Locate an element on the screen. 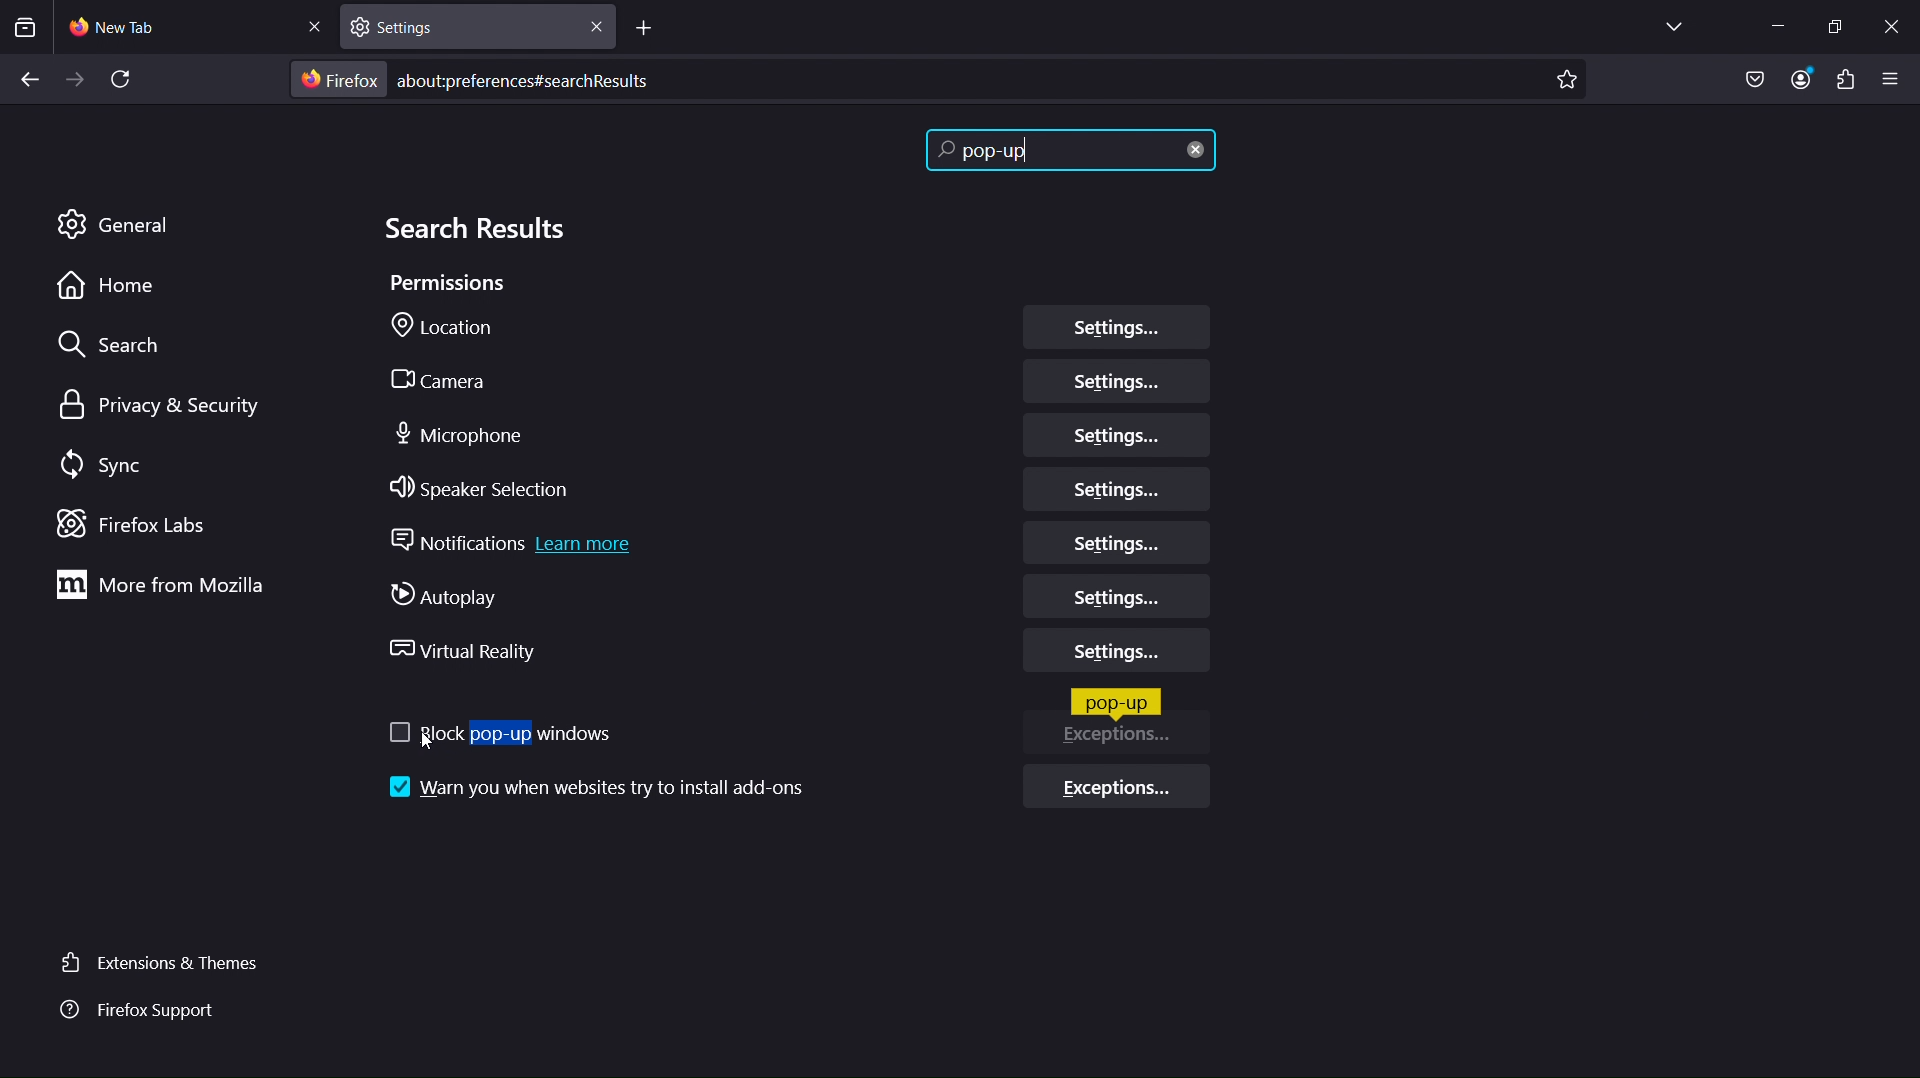 The image size is (1920, 1078). Virtual Reality is located at coordinates (462, 650).